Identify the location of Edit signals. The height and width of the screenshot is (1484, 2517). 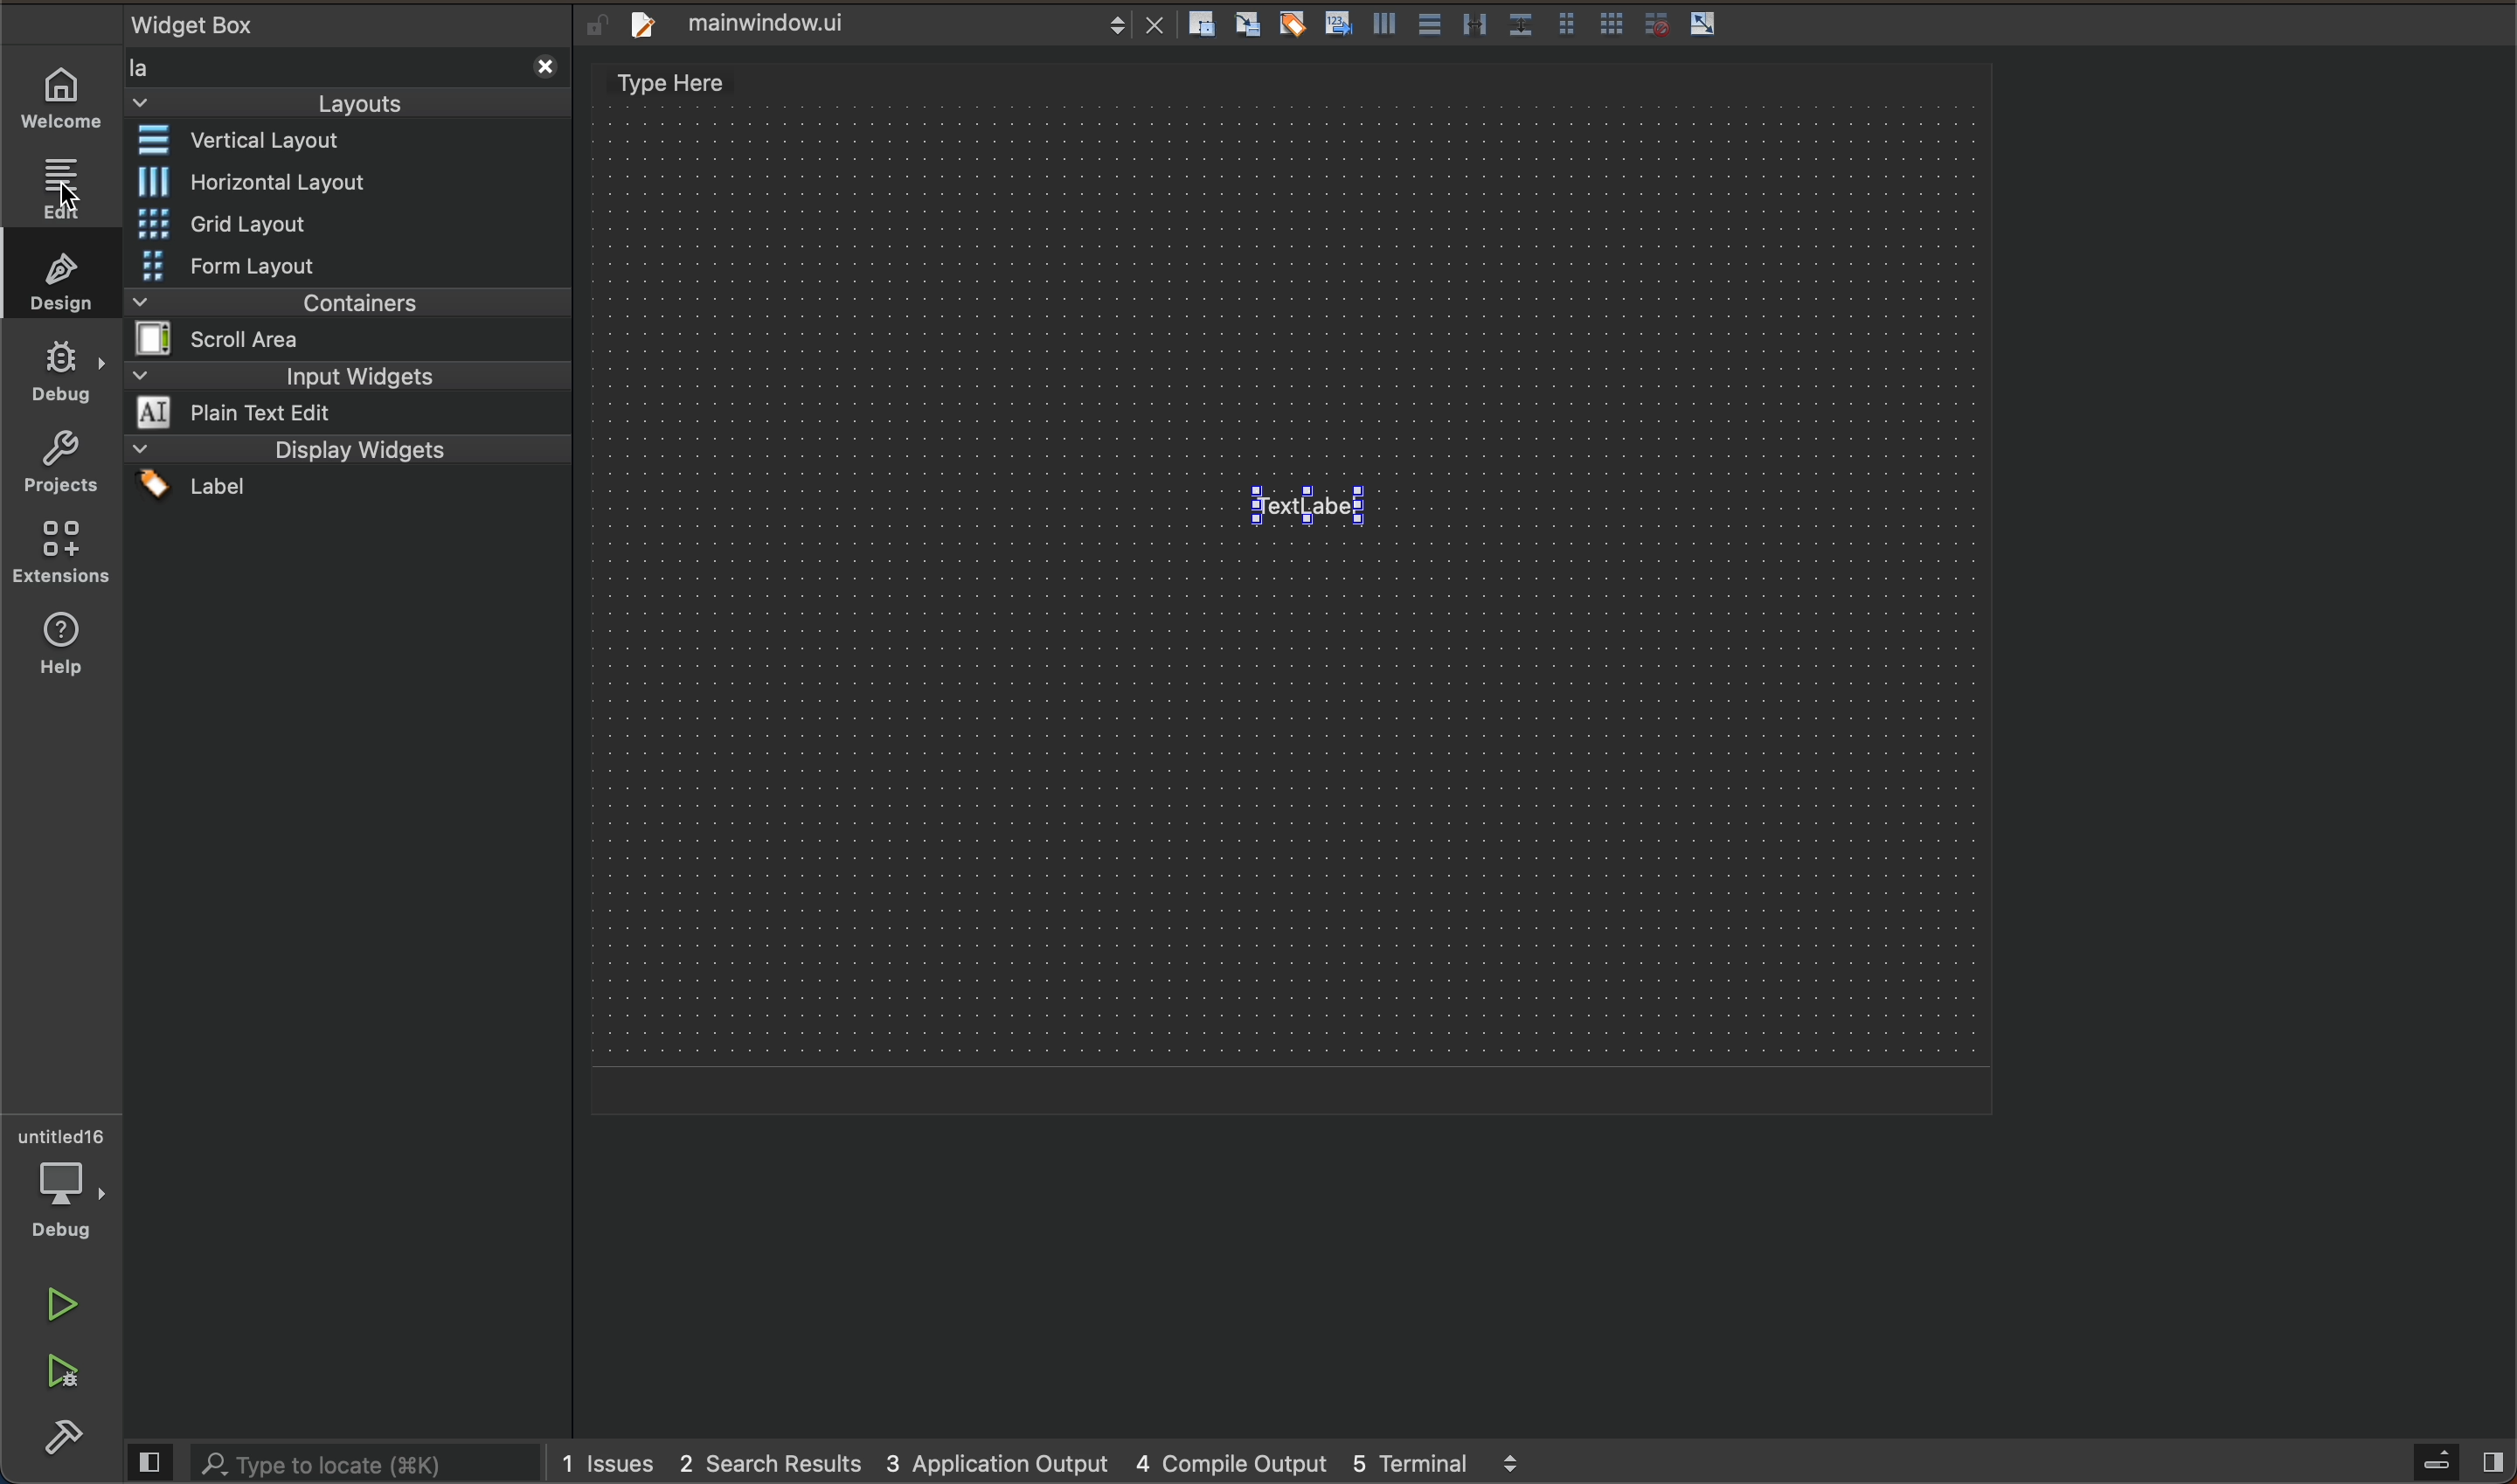
(1244, 18).